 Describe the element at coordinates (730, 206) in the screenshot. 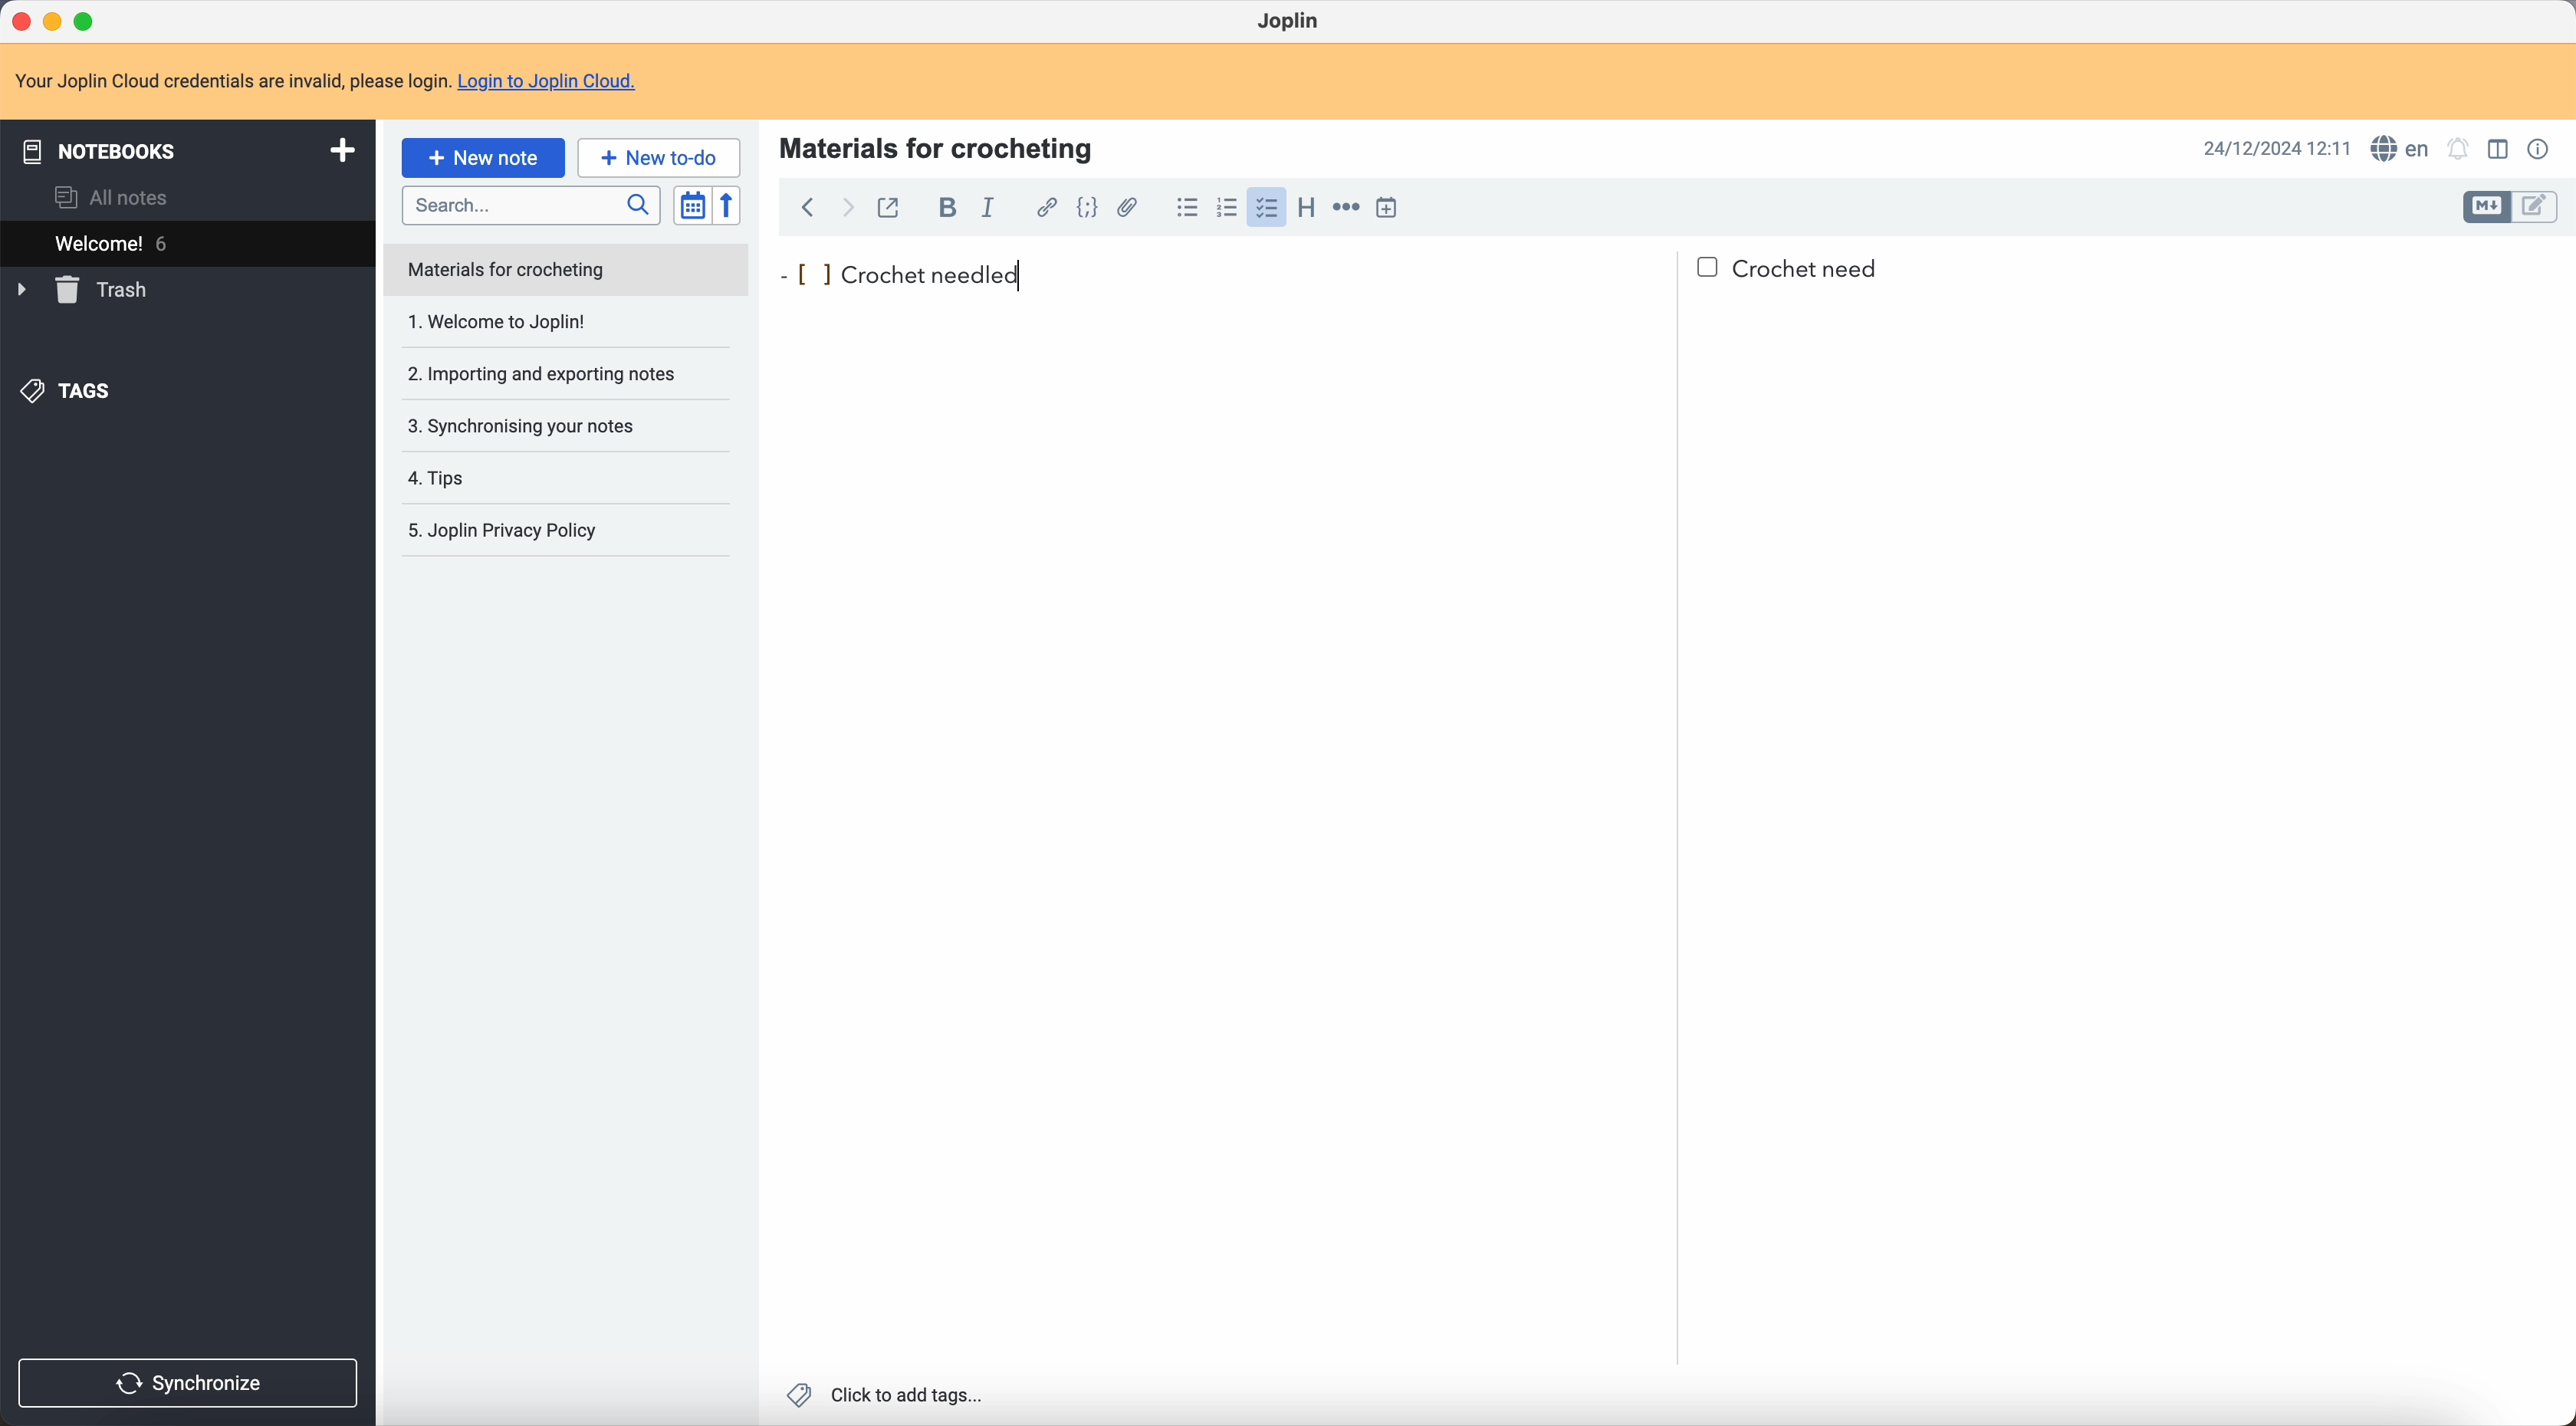

I see `reverse sort order` at that location.